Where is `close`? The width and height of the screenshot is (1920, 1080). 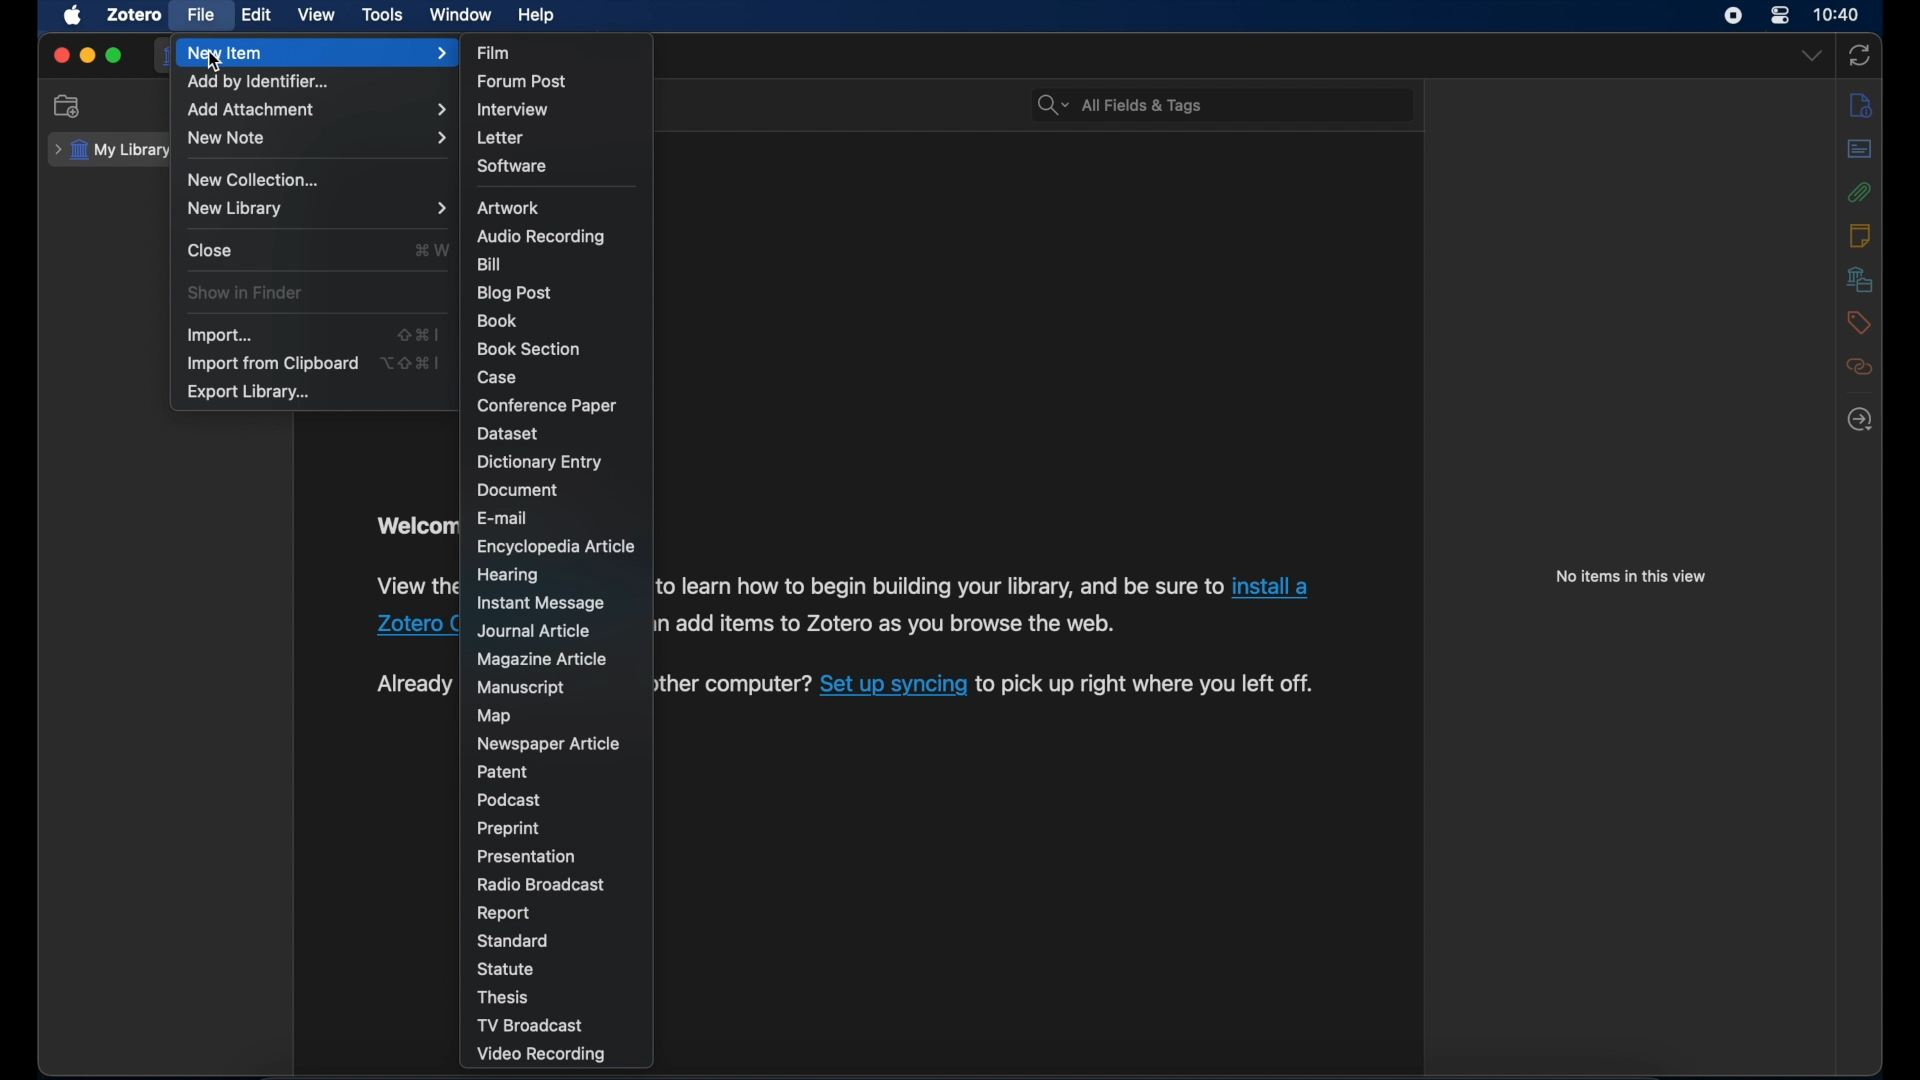 close is located at coordinates (60, 57).